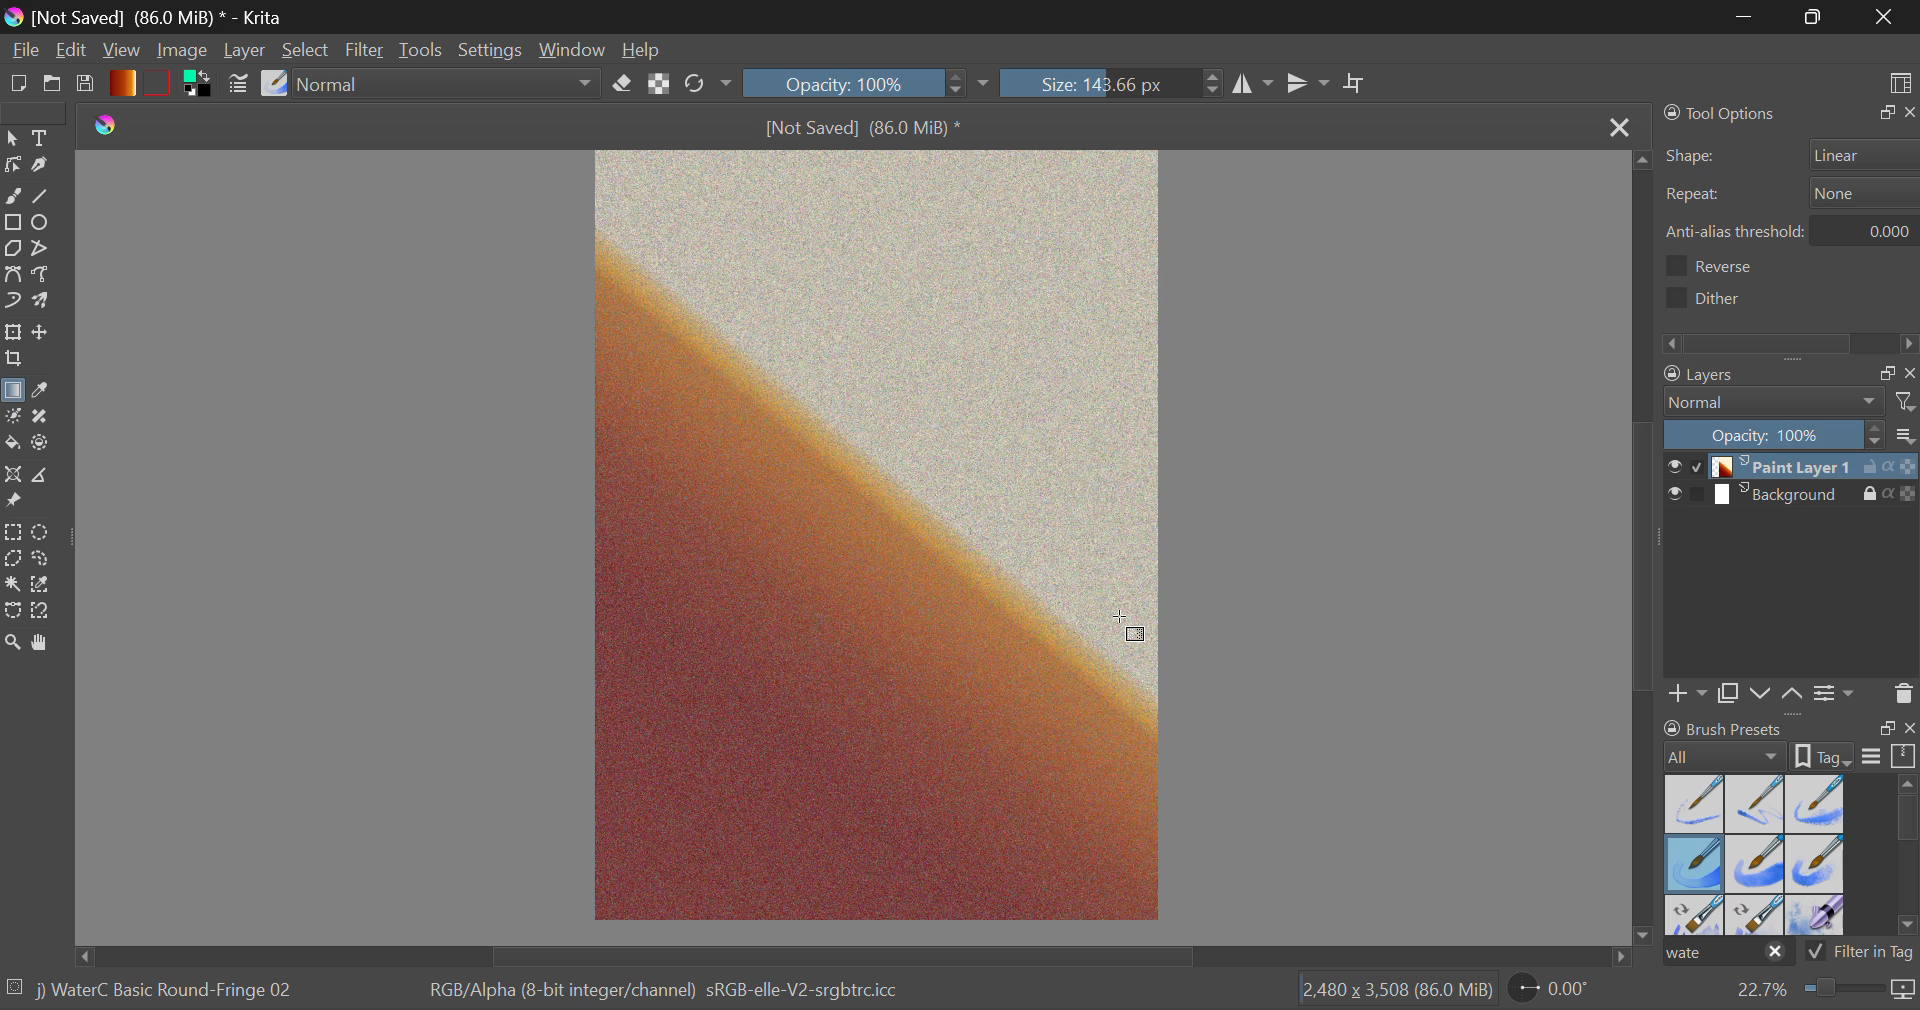 The image size is (1920, 1010). I want to click on Horizontal Mirror Flip, so click(1310, 85).